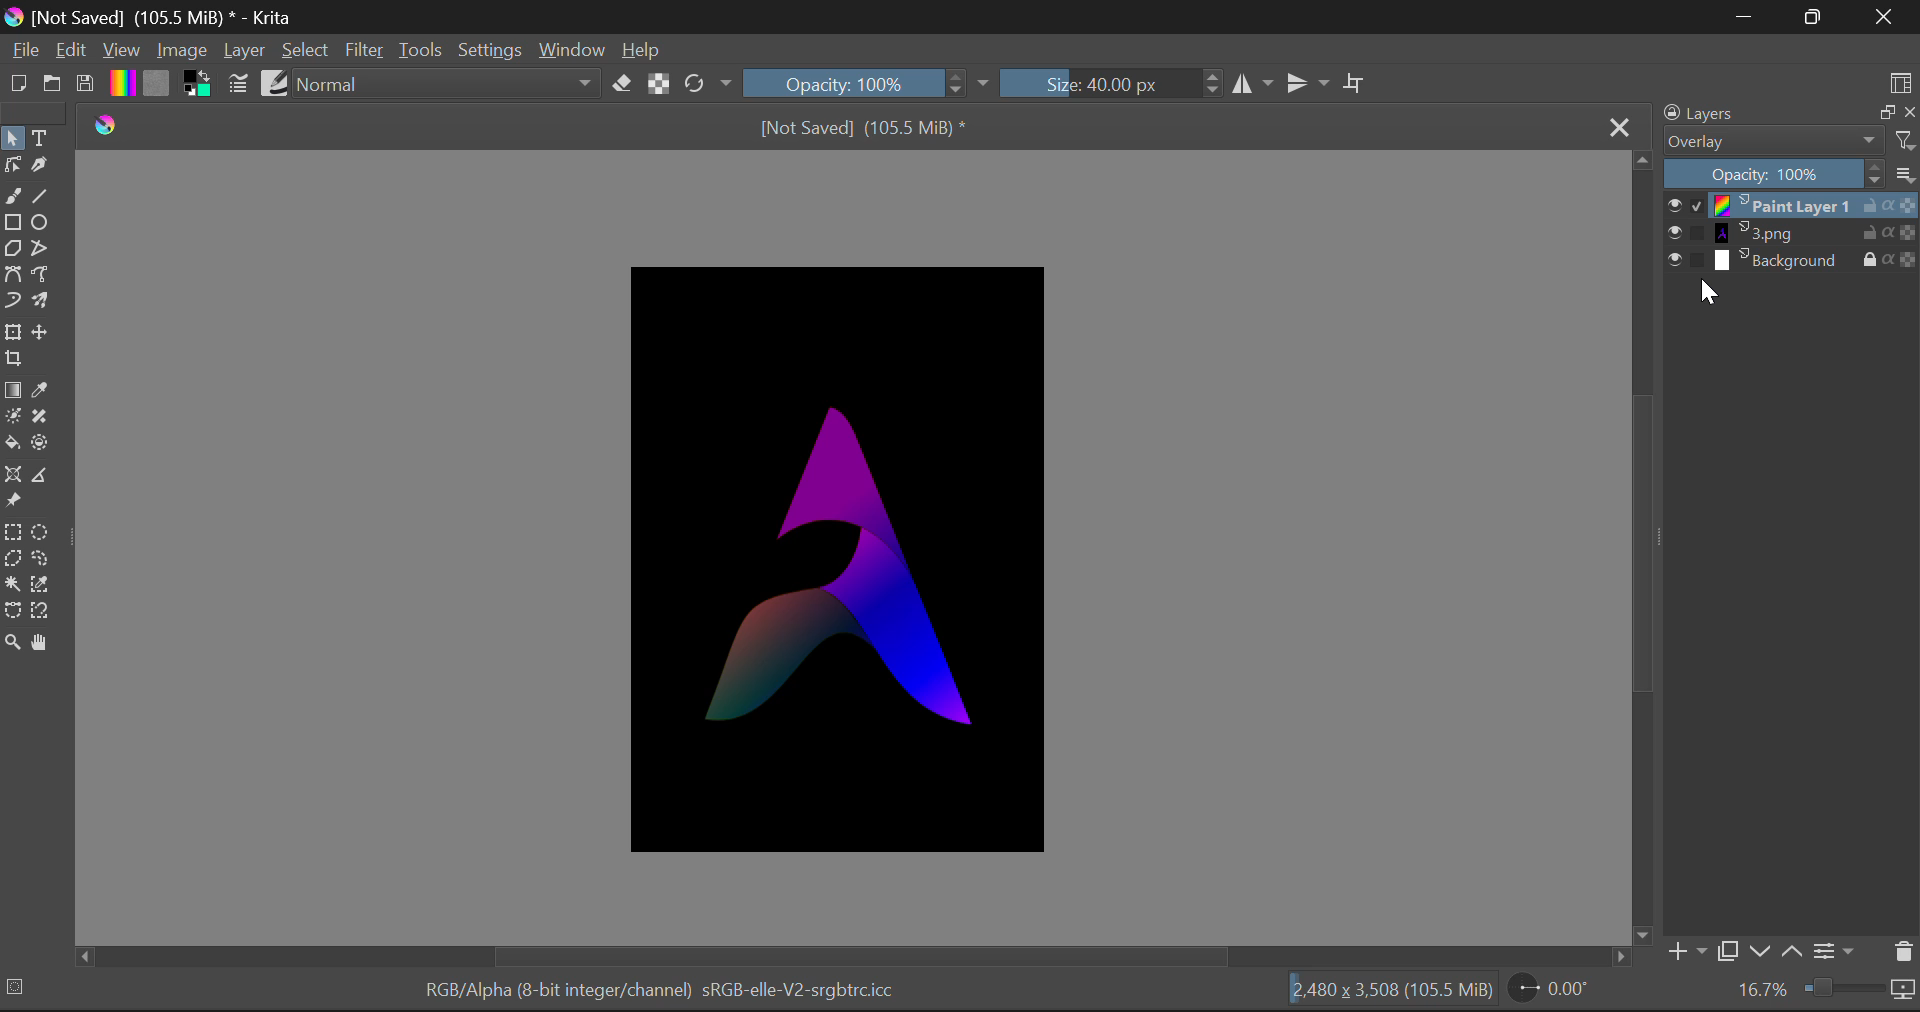 This screenshot has height=1012, width=1920. What do you see at coordinates (38, 275) in the screenshot?
I see `Freehand Path Tool` at bounding box center [38, 275].